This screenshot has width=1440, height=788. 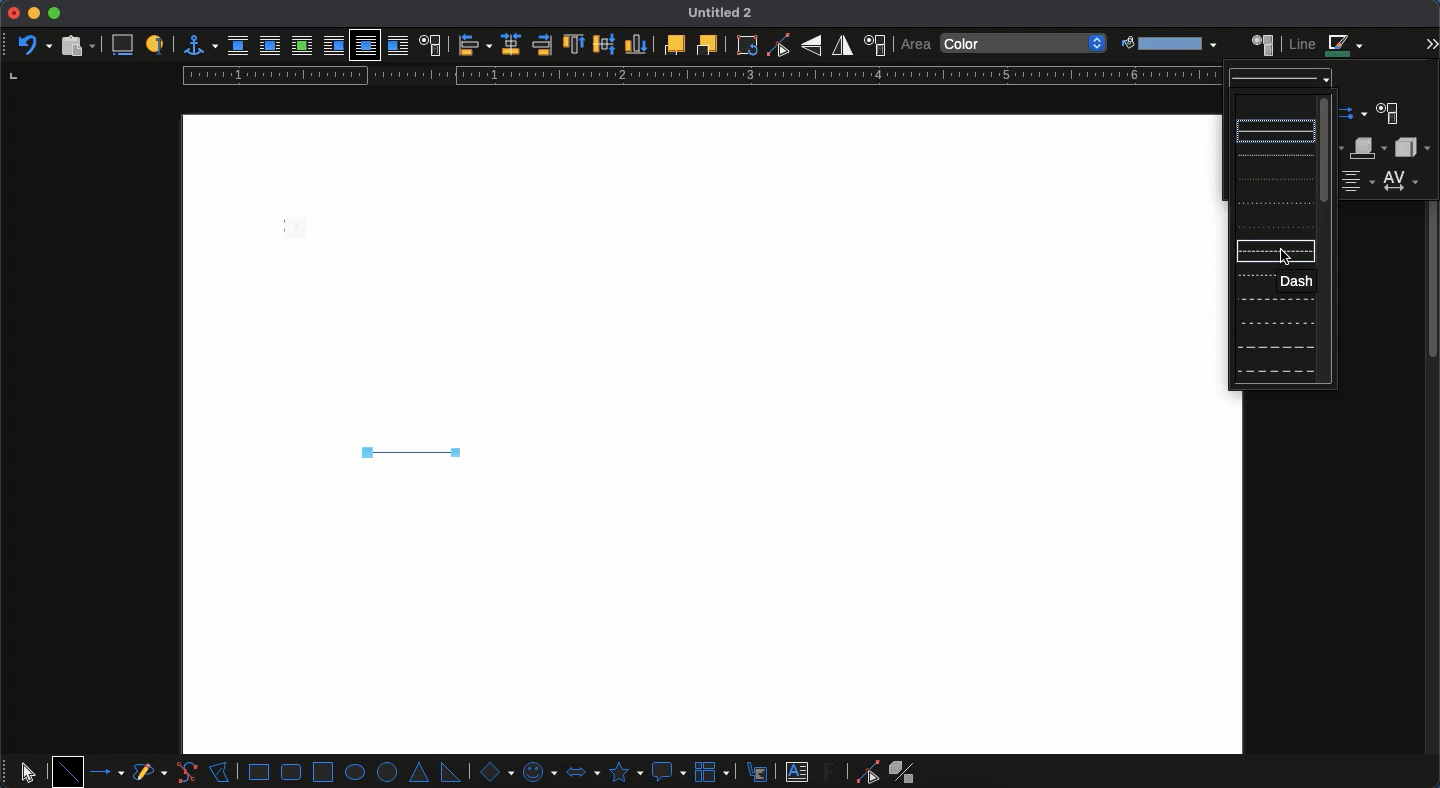 What do you see at coordinates (1273, 203) in the screenshot?
I see `Long dot` at bounding box center [1273, 203].